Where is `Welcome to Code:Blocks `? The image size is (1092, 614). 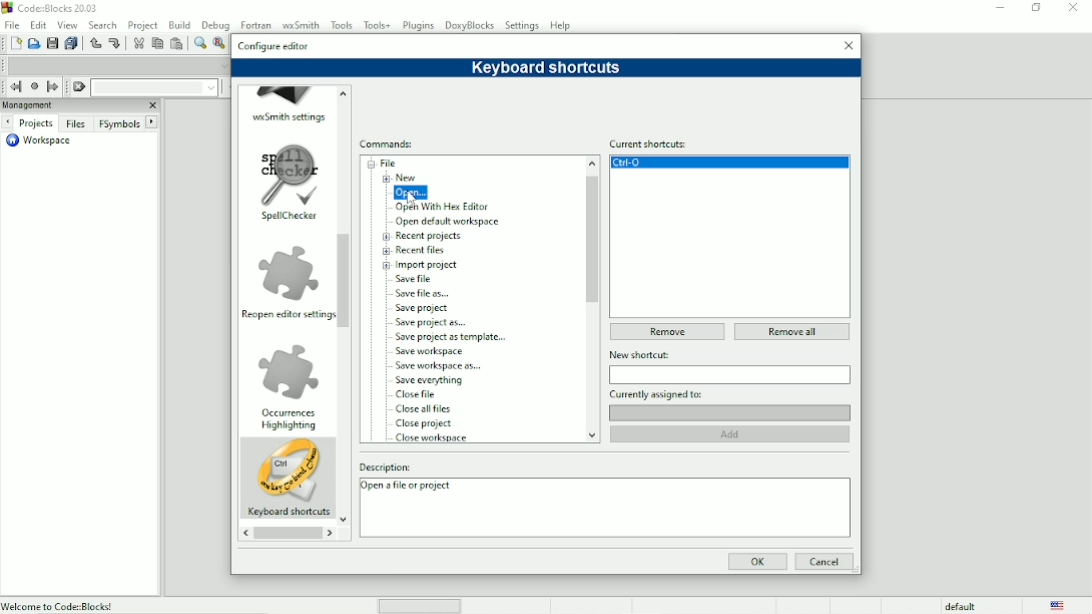
Welcome to Code:Blocks  is located at coordinates (59, 605).